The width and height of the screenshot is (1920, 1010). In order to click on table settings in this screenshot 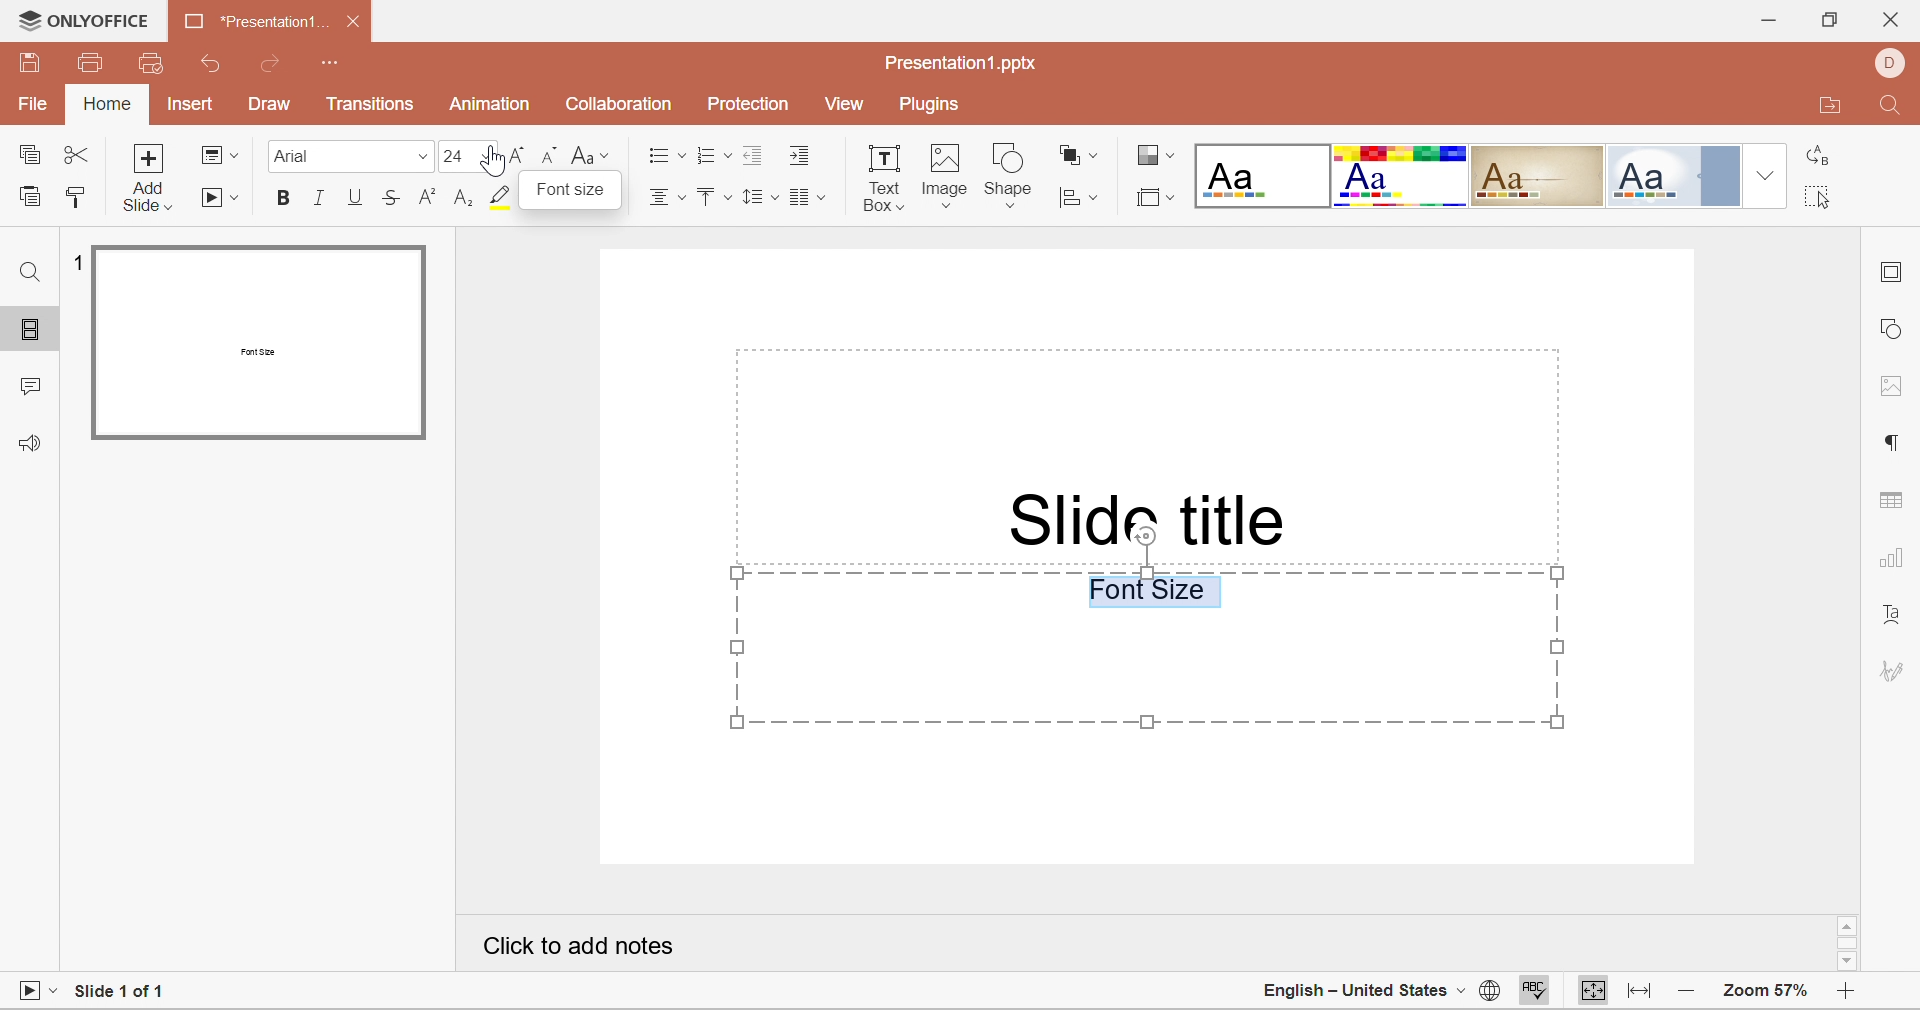, I will do `click(1896, 505)`.